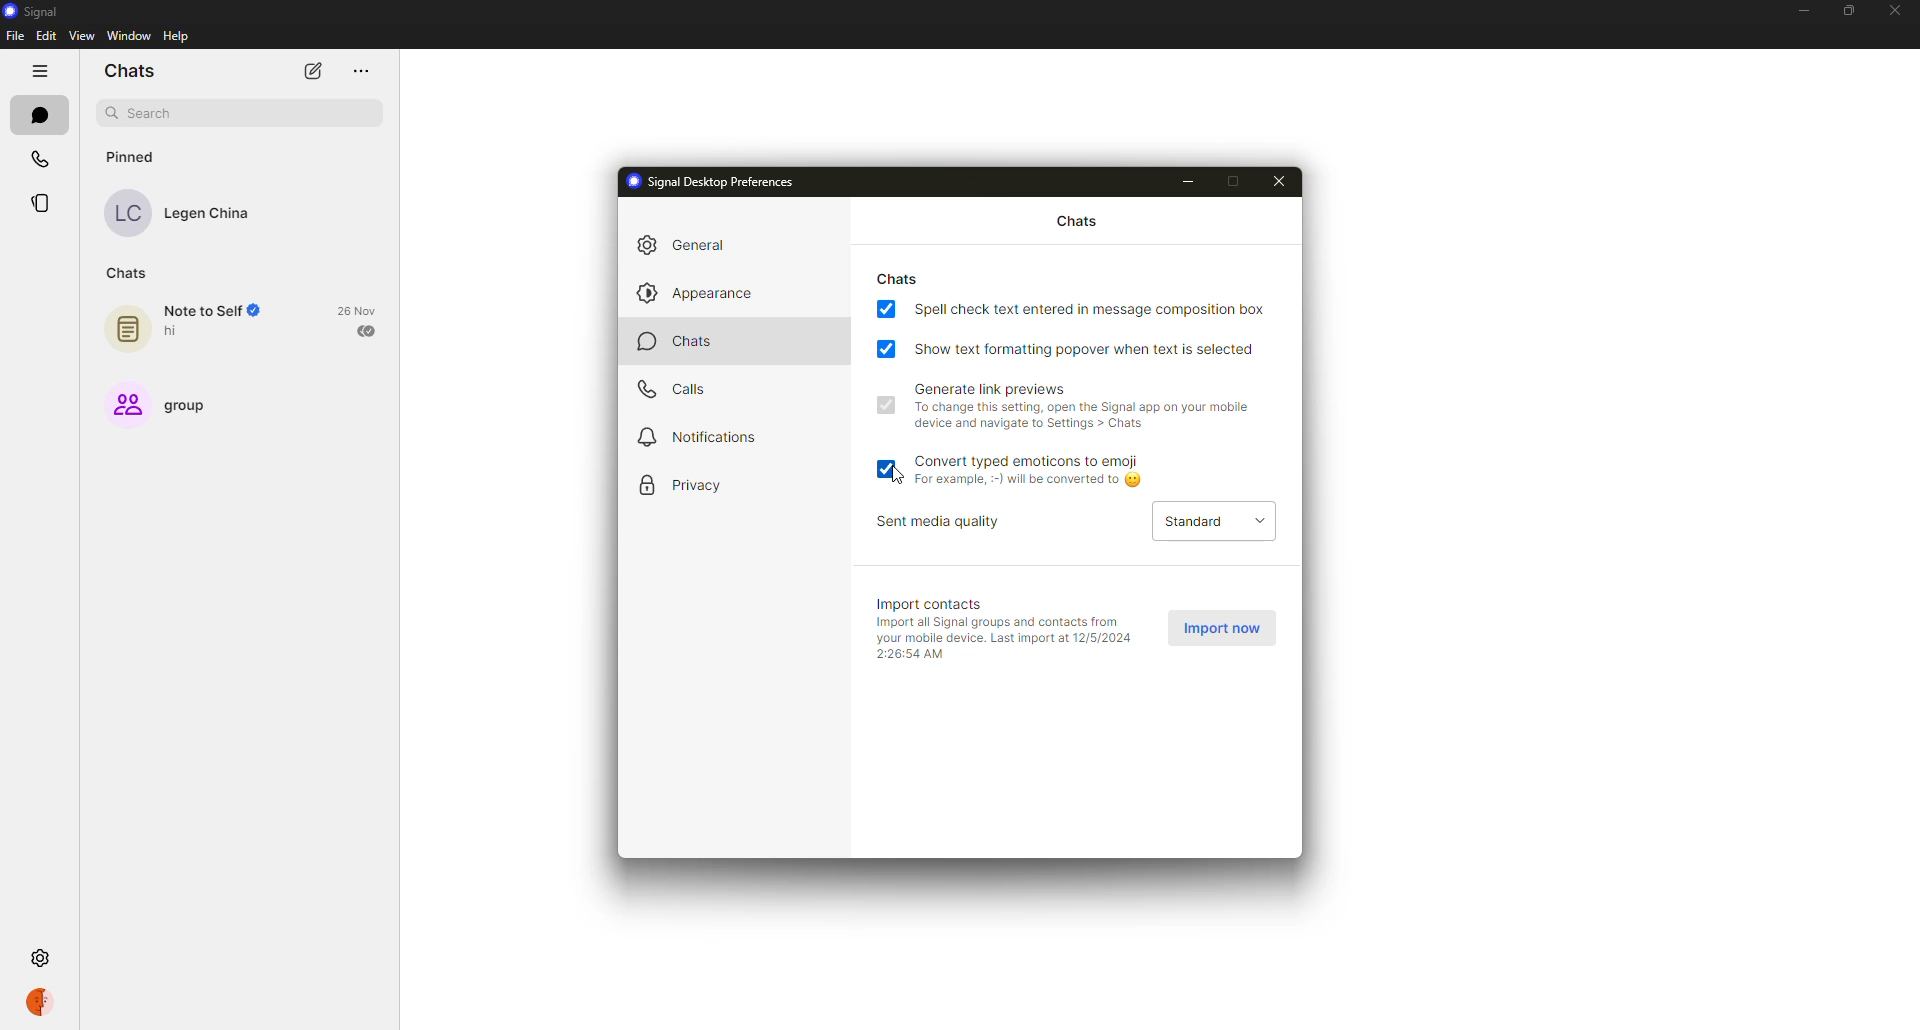 The width and height of the screenshot is (1920, 1030). I want to click on sent media quality, so click(946, 521).